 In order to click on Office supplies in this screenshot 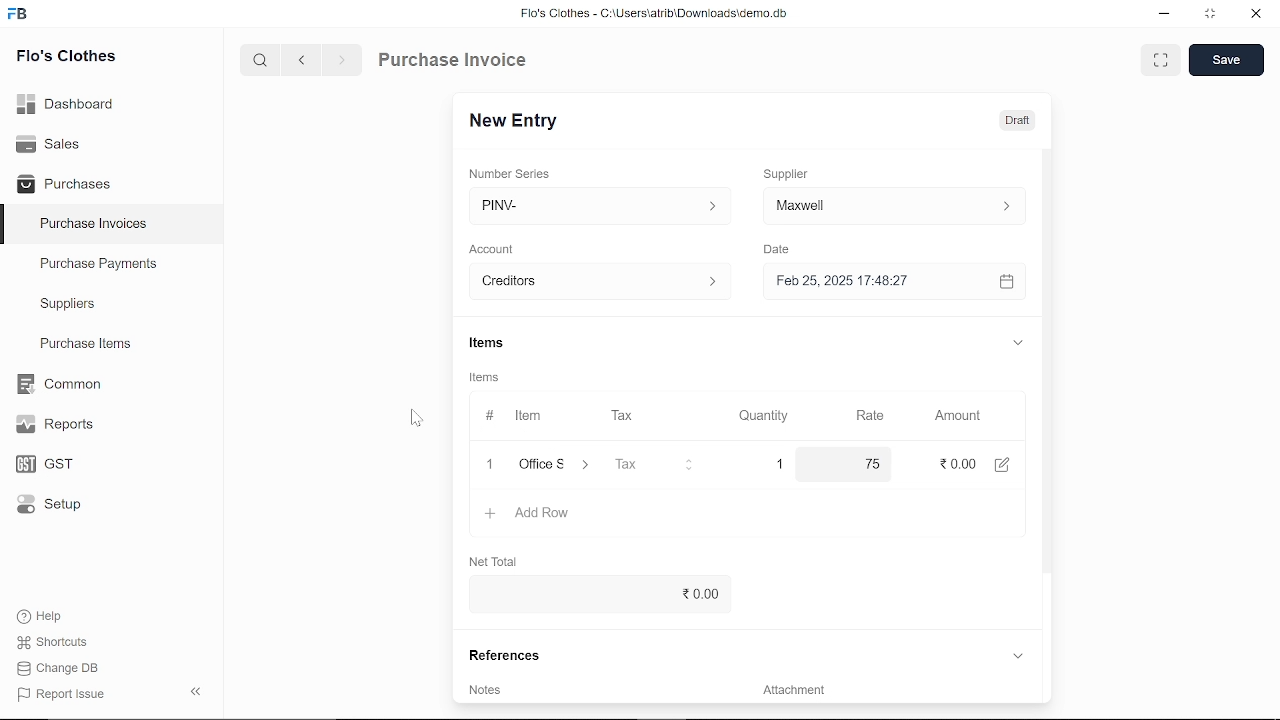, I will do `click(557, 465)`.